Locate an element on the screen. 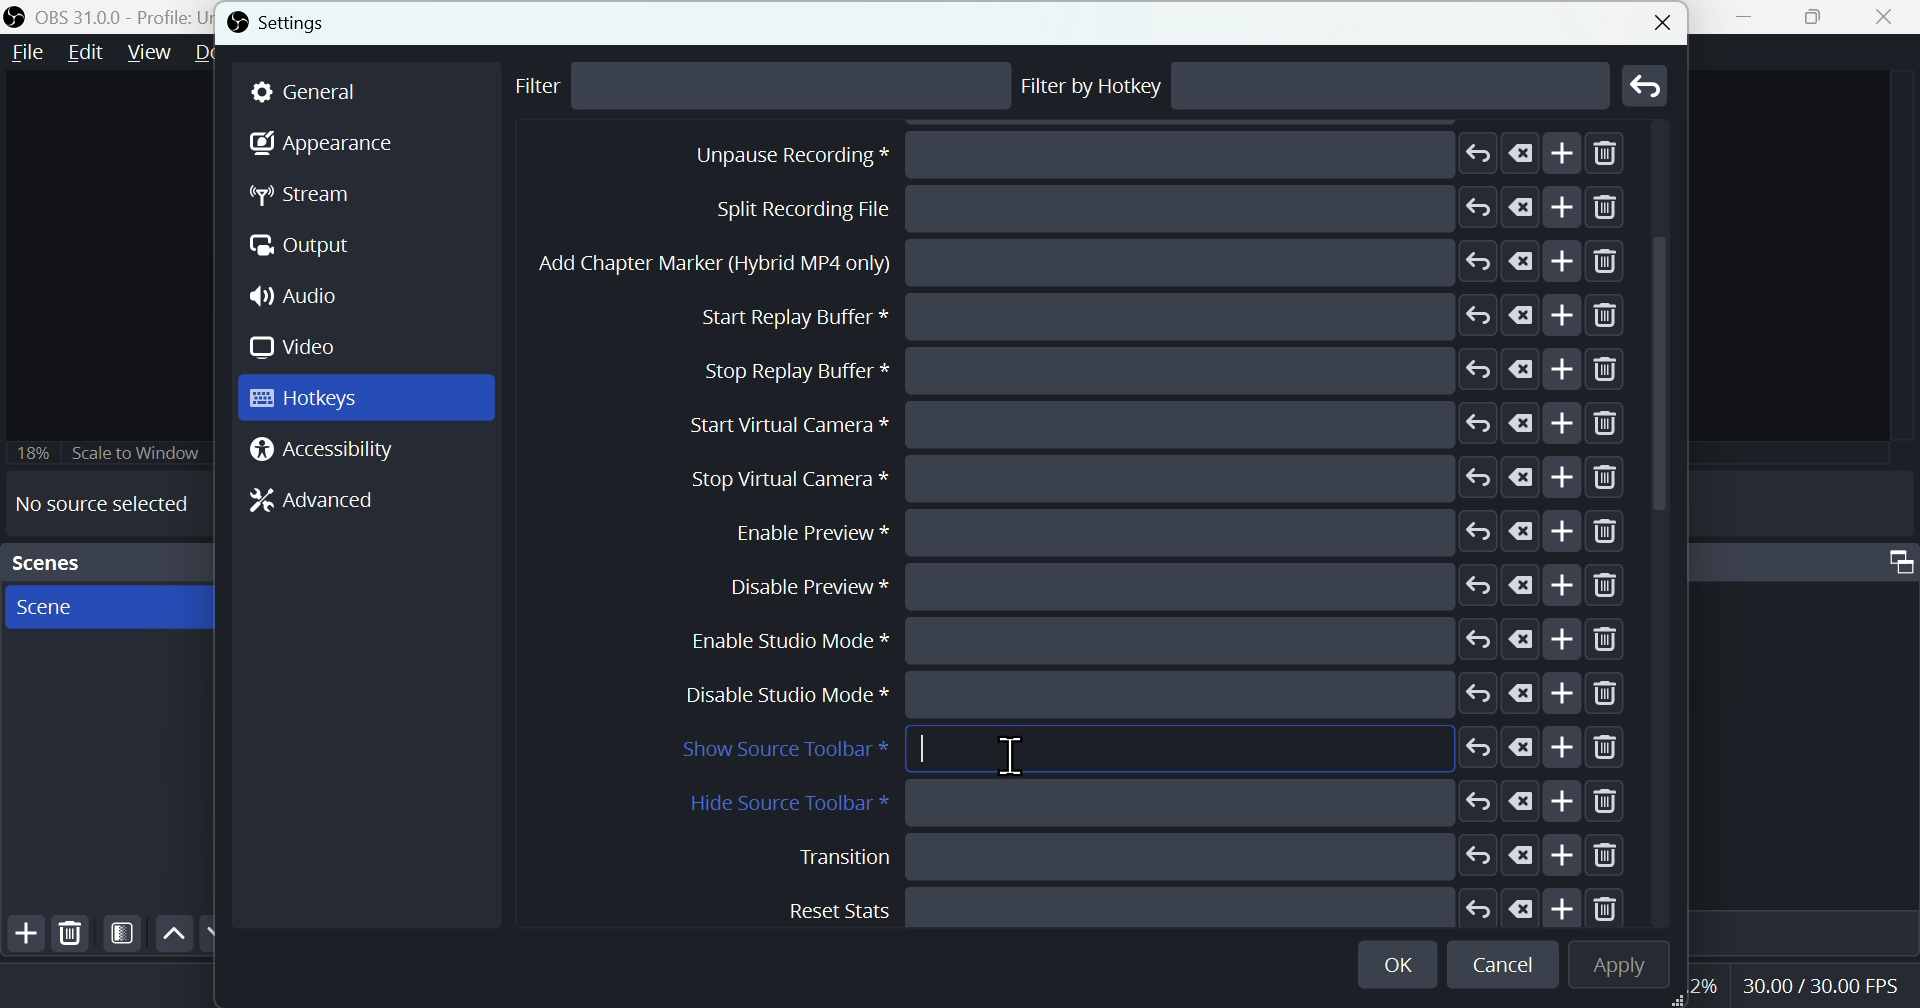 The width and height of the screenshot is (1920, 1008). Scenes is located at coordinates (104, 563).